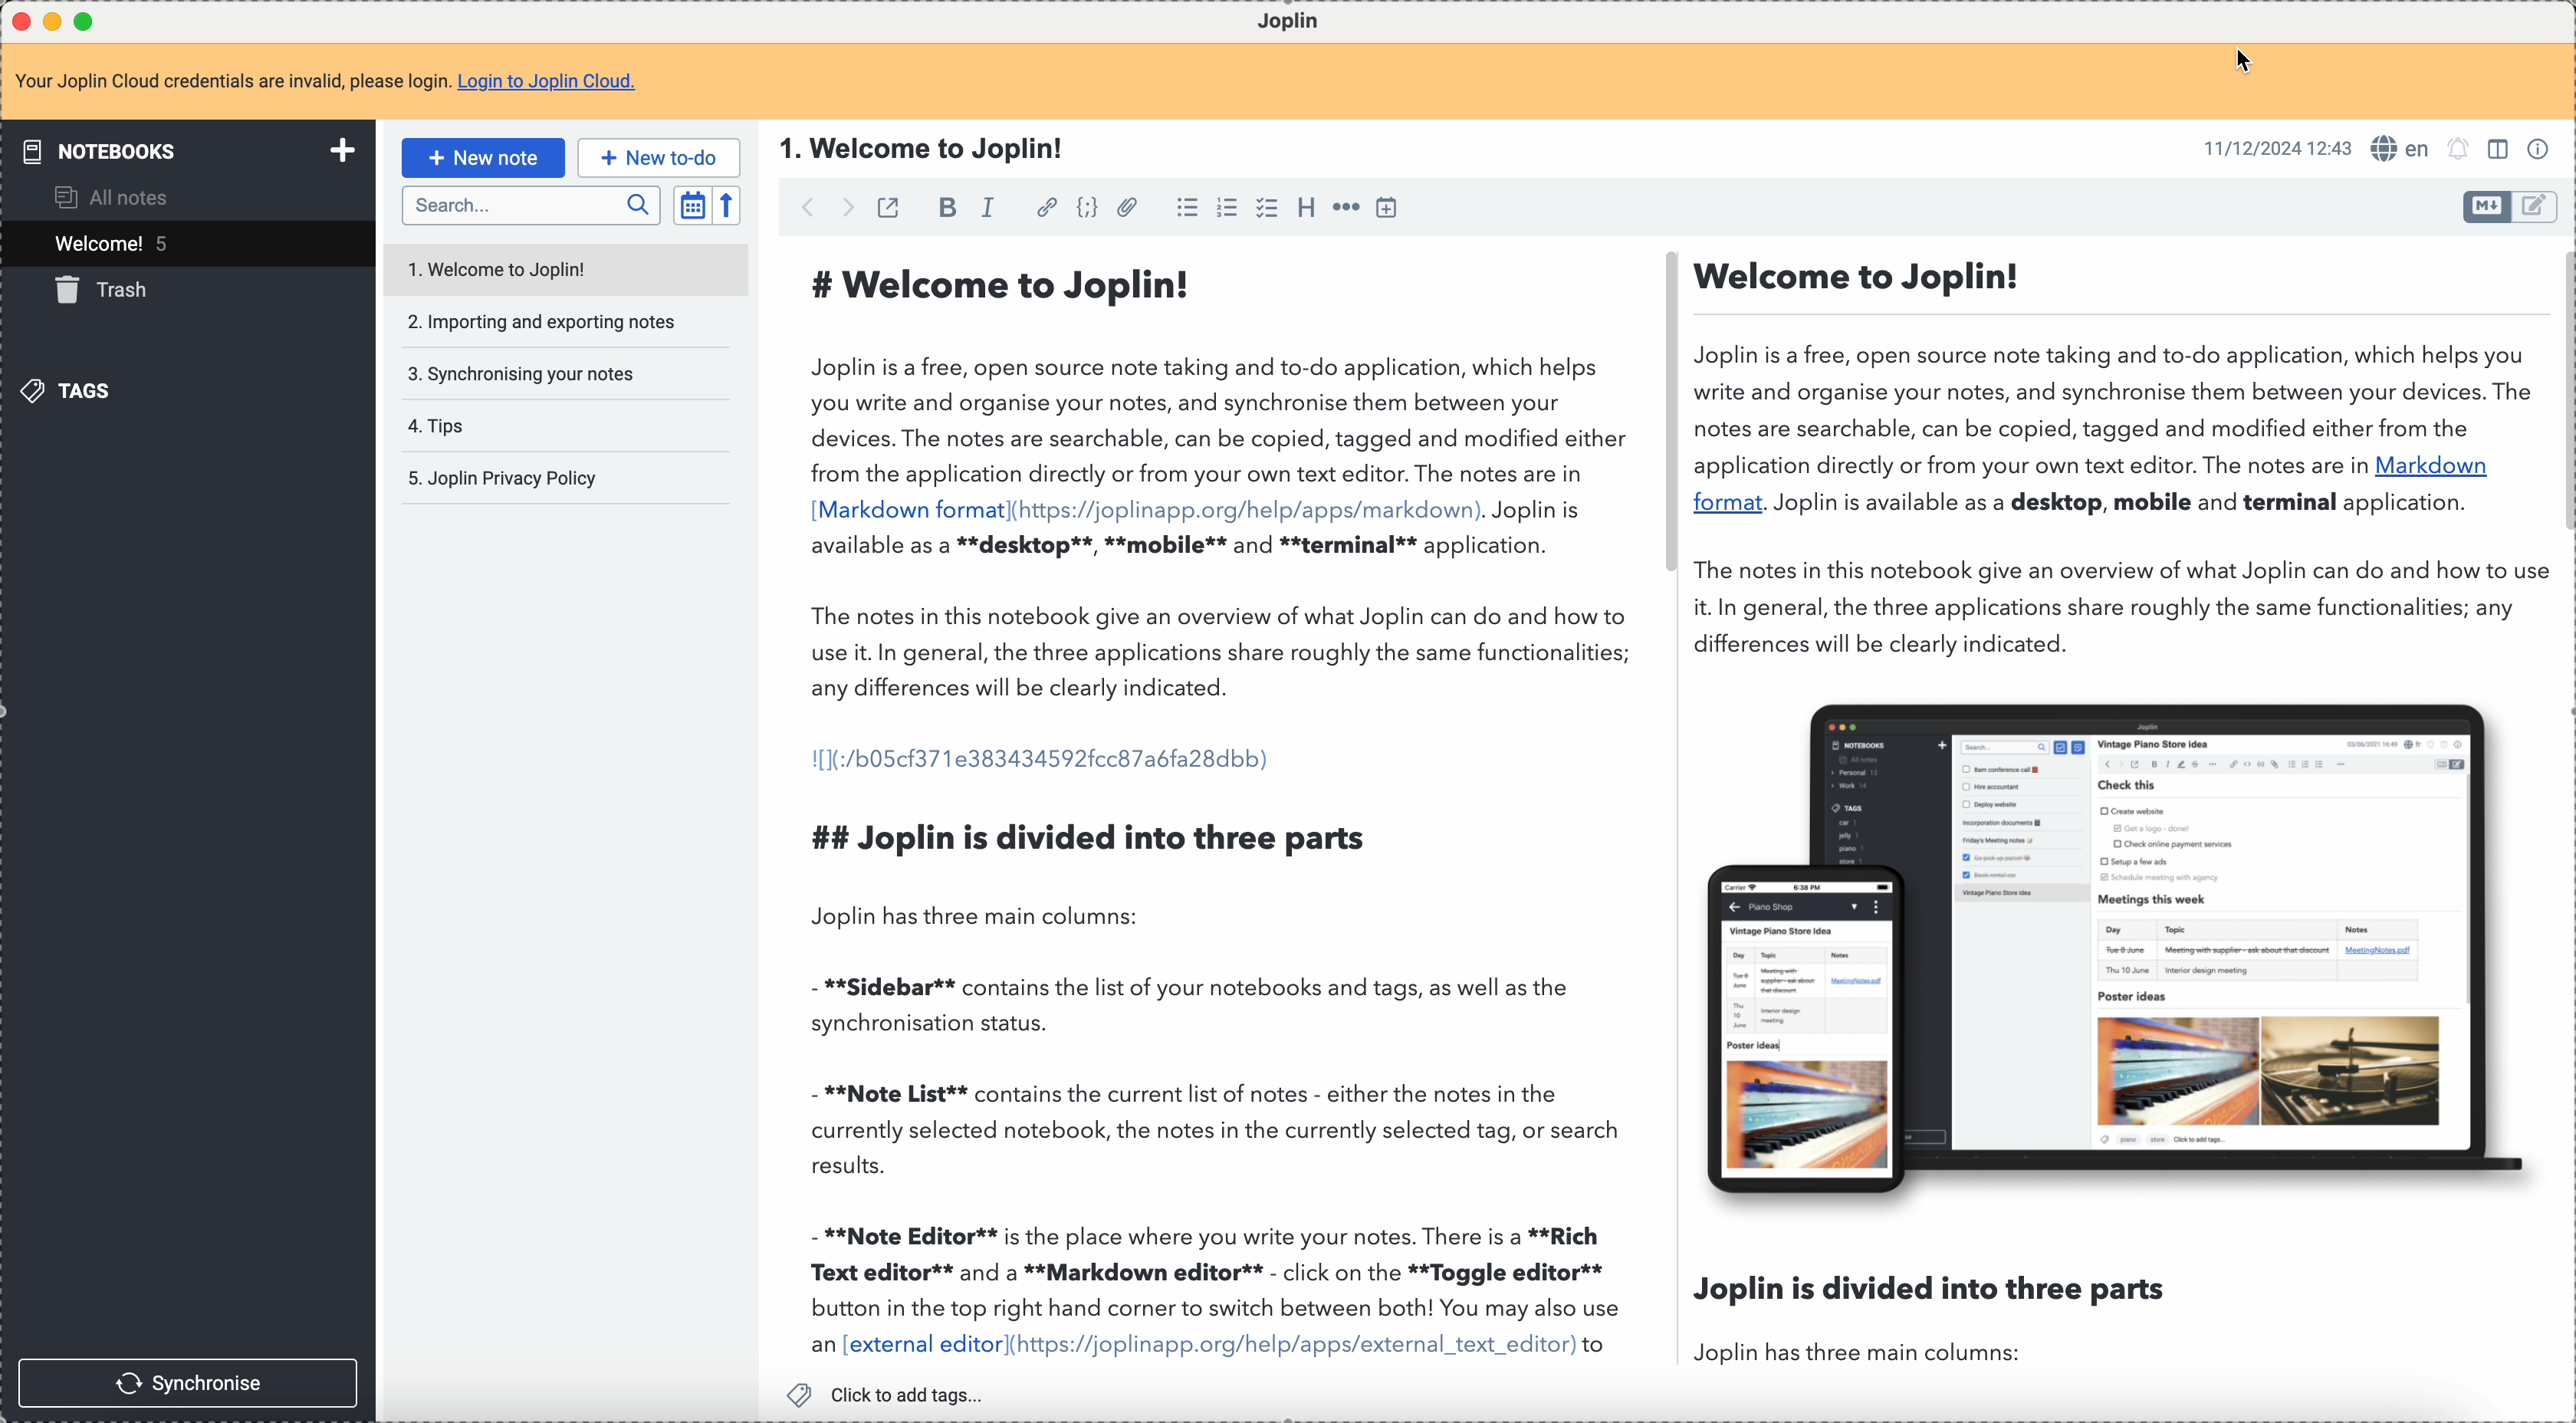 Image resolution: width=2576 pixels, height=1423 pixels. Describe the element at coordinates (184, 244) in the screenshot. I see `welcome` at that location.